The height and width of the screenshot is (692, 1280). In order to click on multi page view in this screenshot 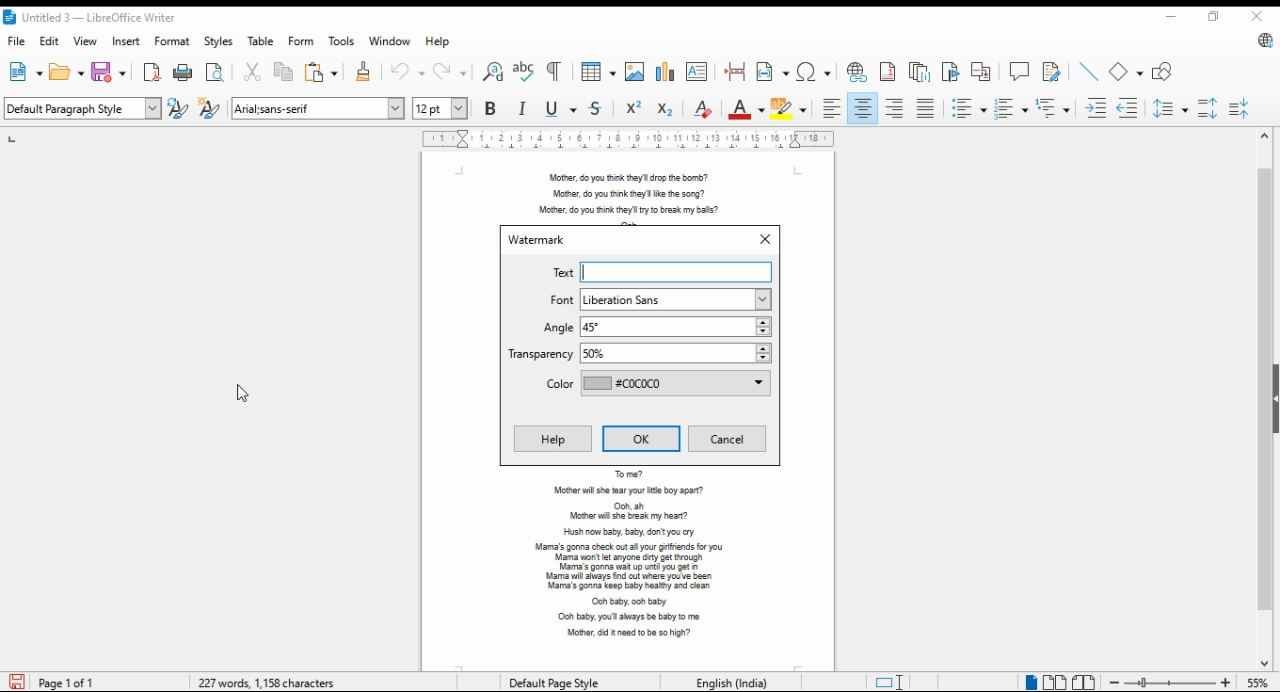, I will do `click(1053, 682)`.